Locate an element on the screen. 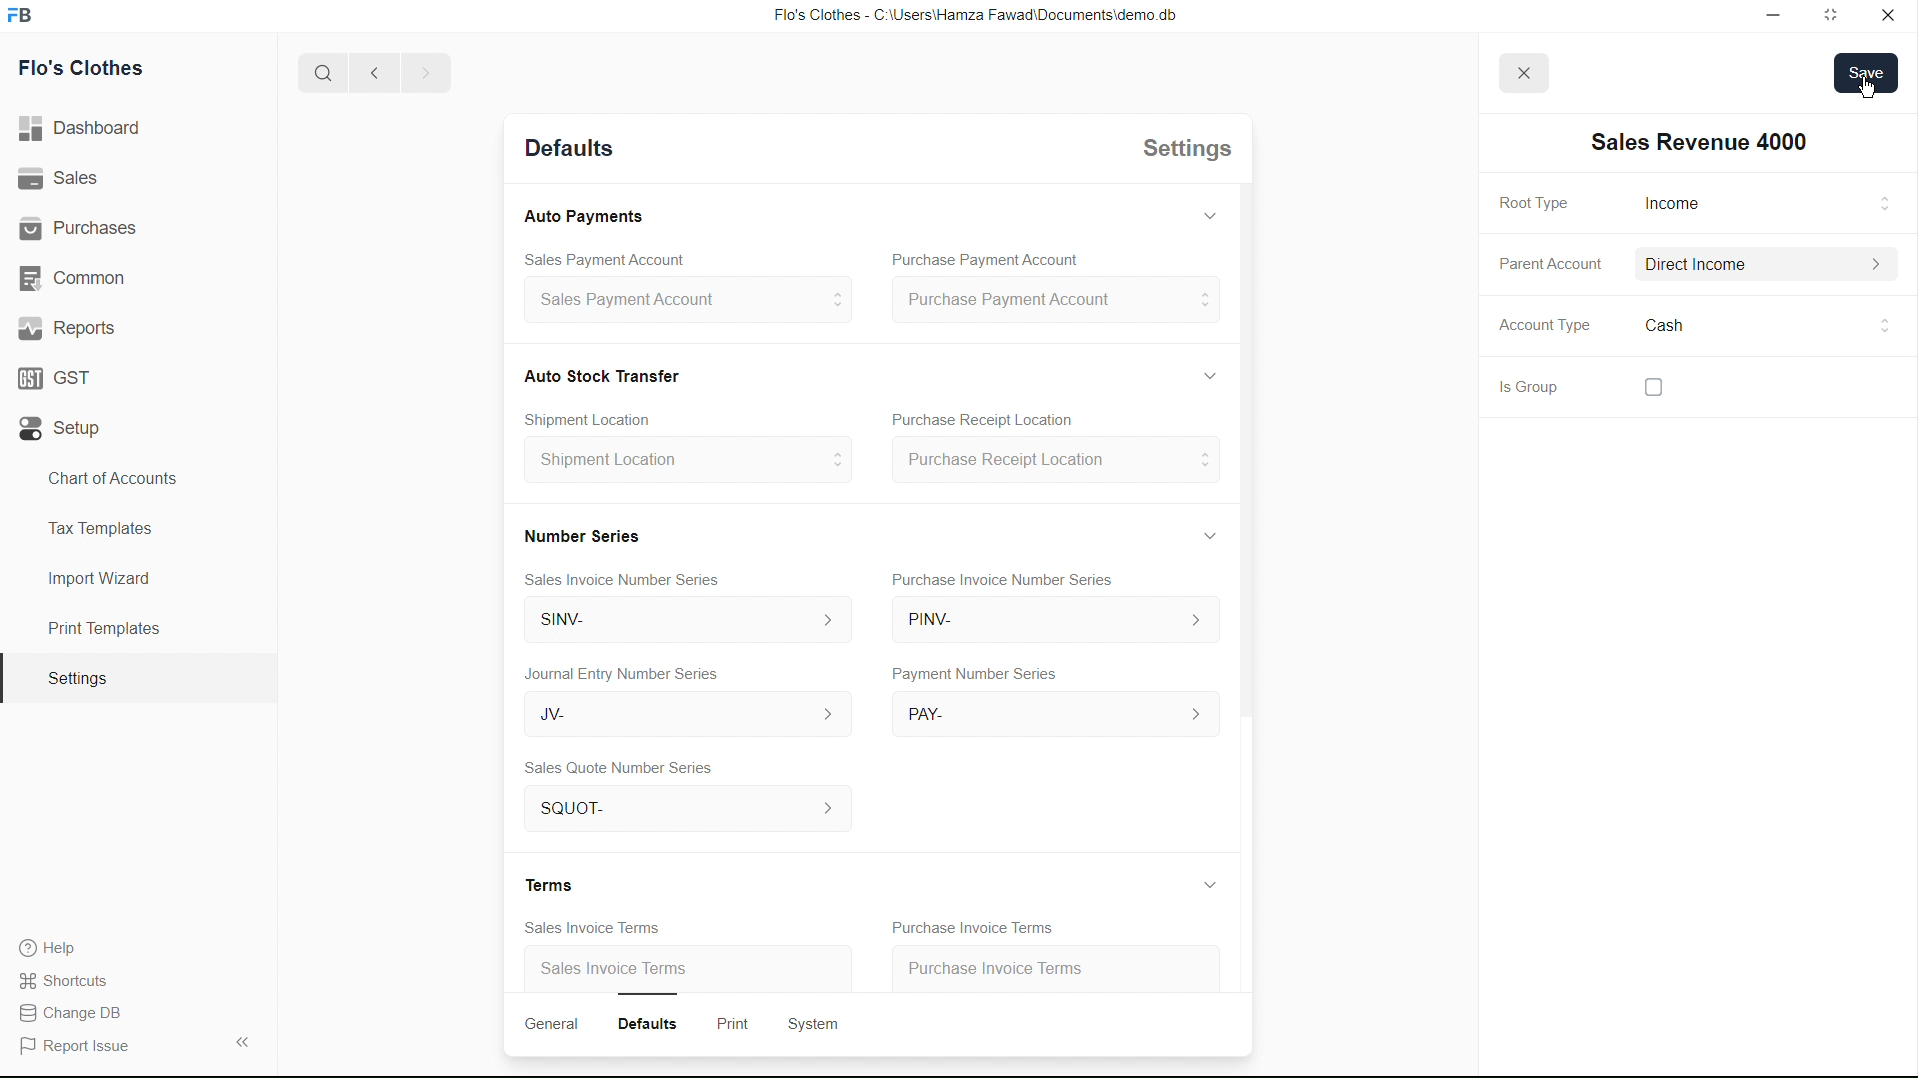 This screenshot has height=1078, width=1918. Is Group is located at coordinates (1520, 390).